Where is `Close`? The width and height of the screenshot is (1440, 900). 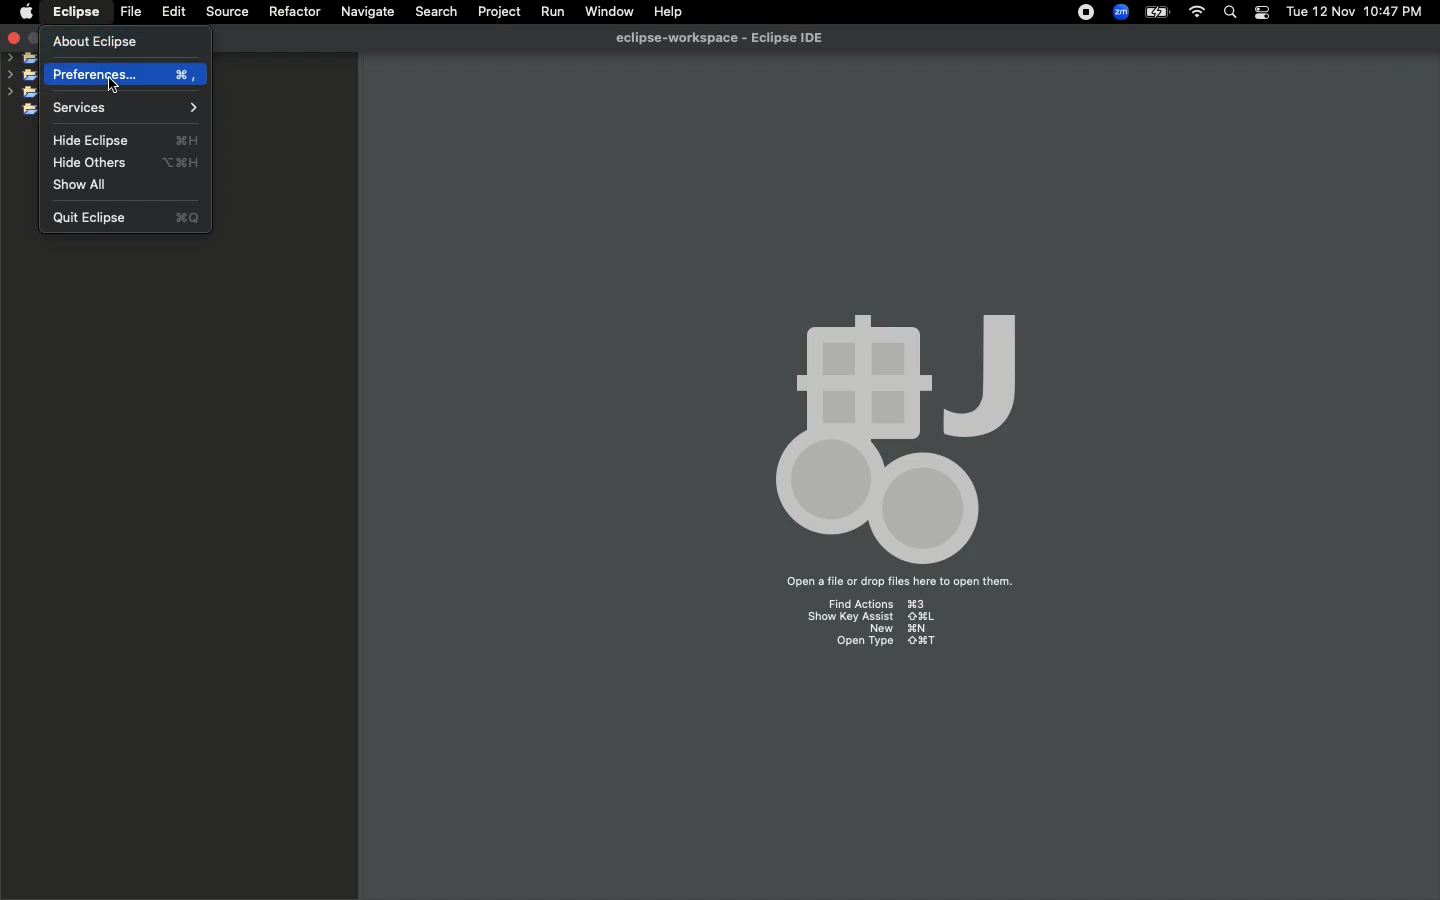
Close is located at coordinates (14, 35).